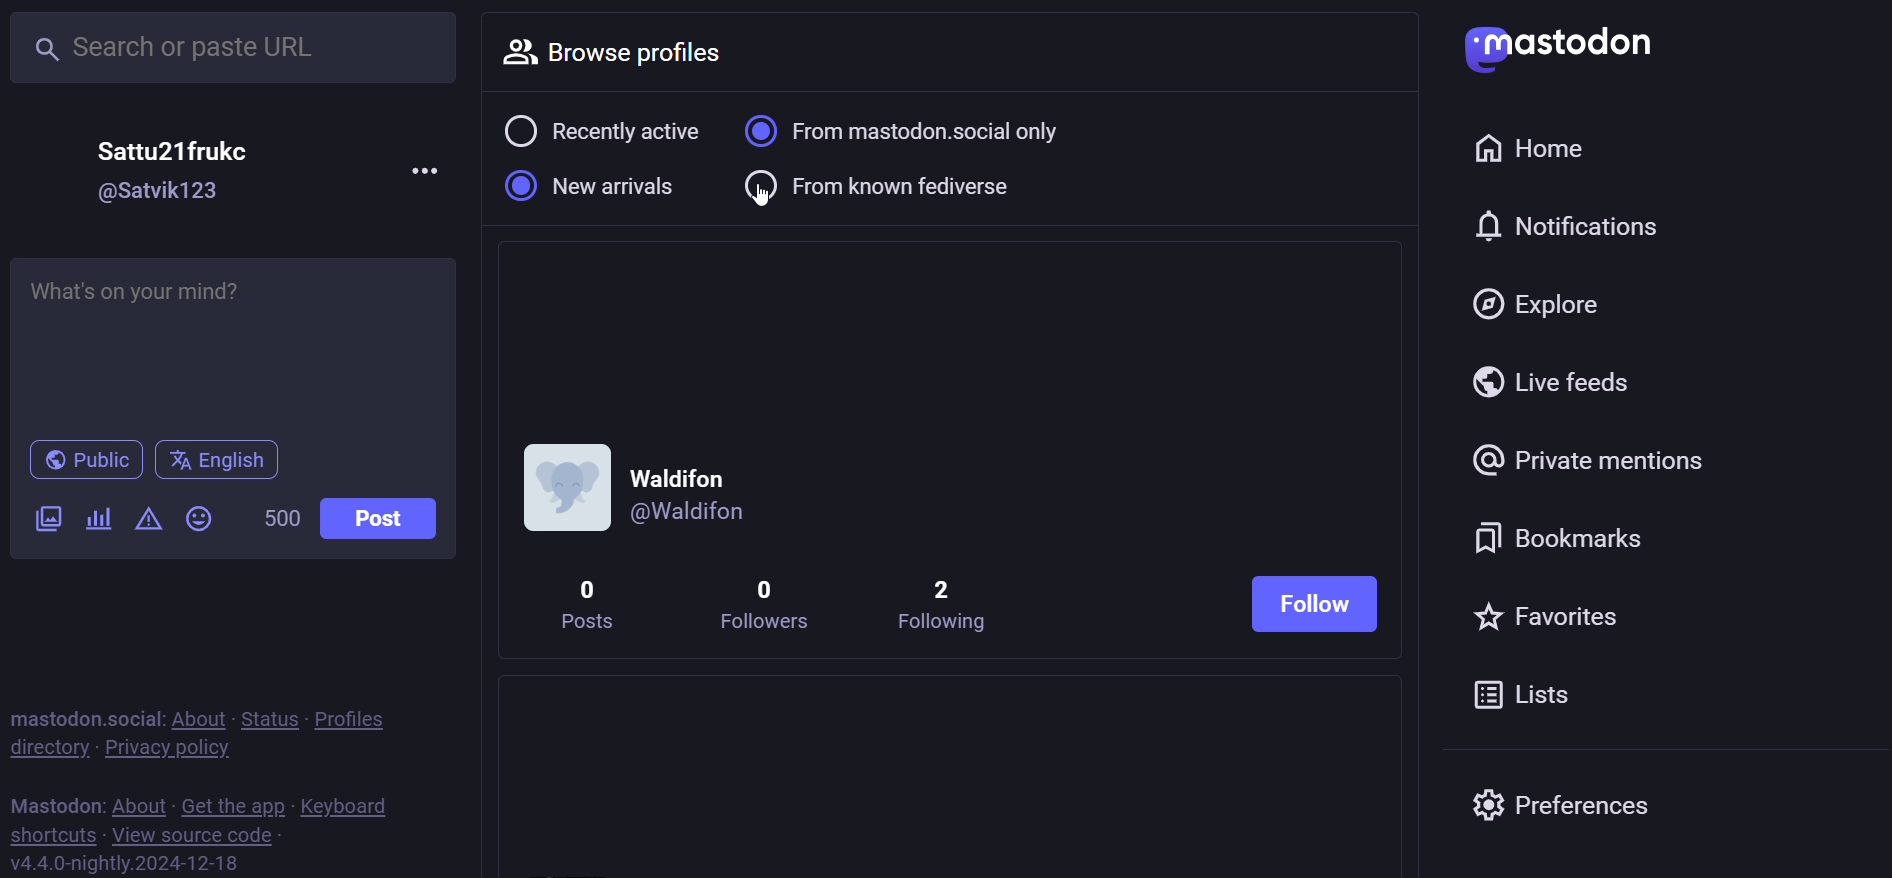 The height and width of the screenshot is (878, 1892). I want to click on english, so click(218, 463).